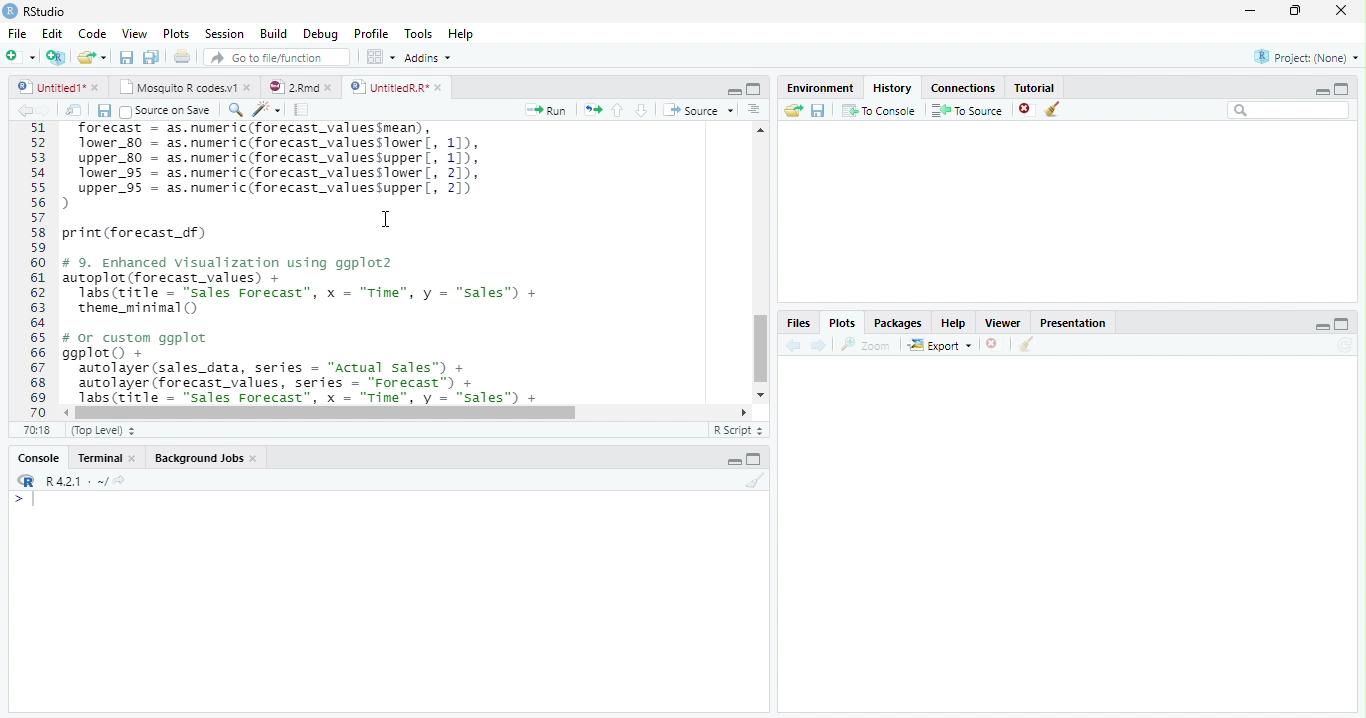 This screenshot has height=718, width=1366. I want to click on Print, so click(182, 57).